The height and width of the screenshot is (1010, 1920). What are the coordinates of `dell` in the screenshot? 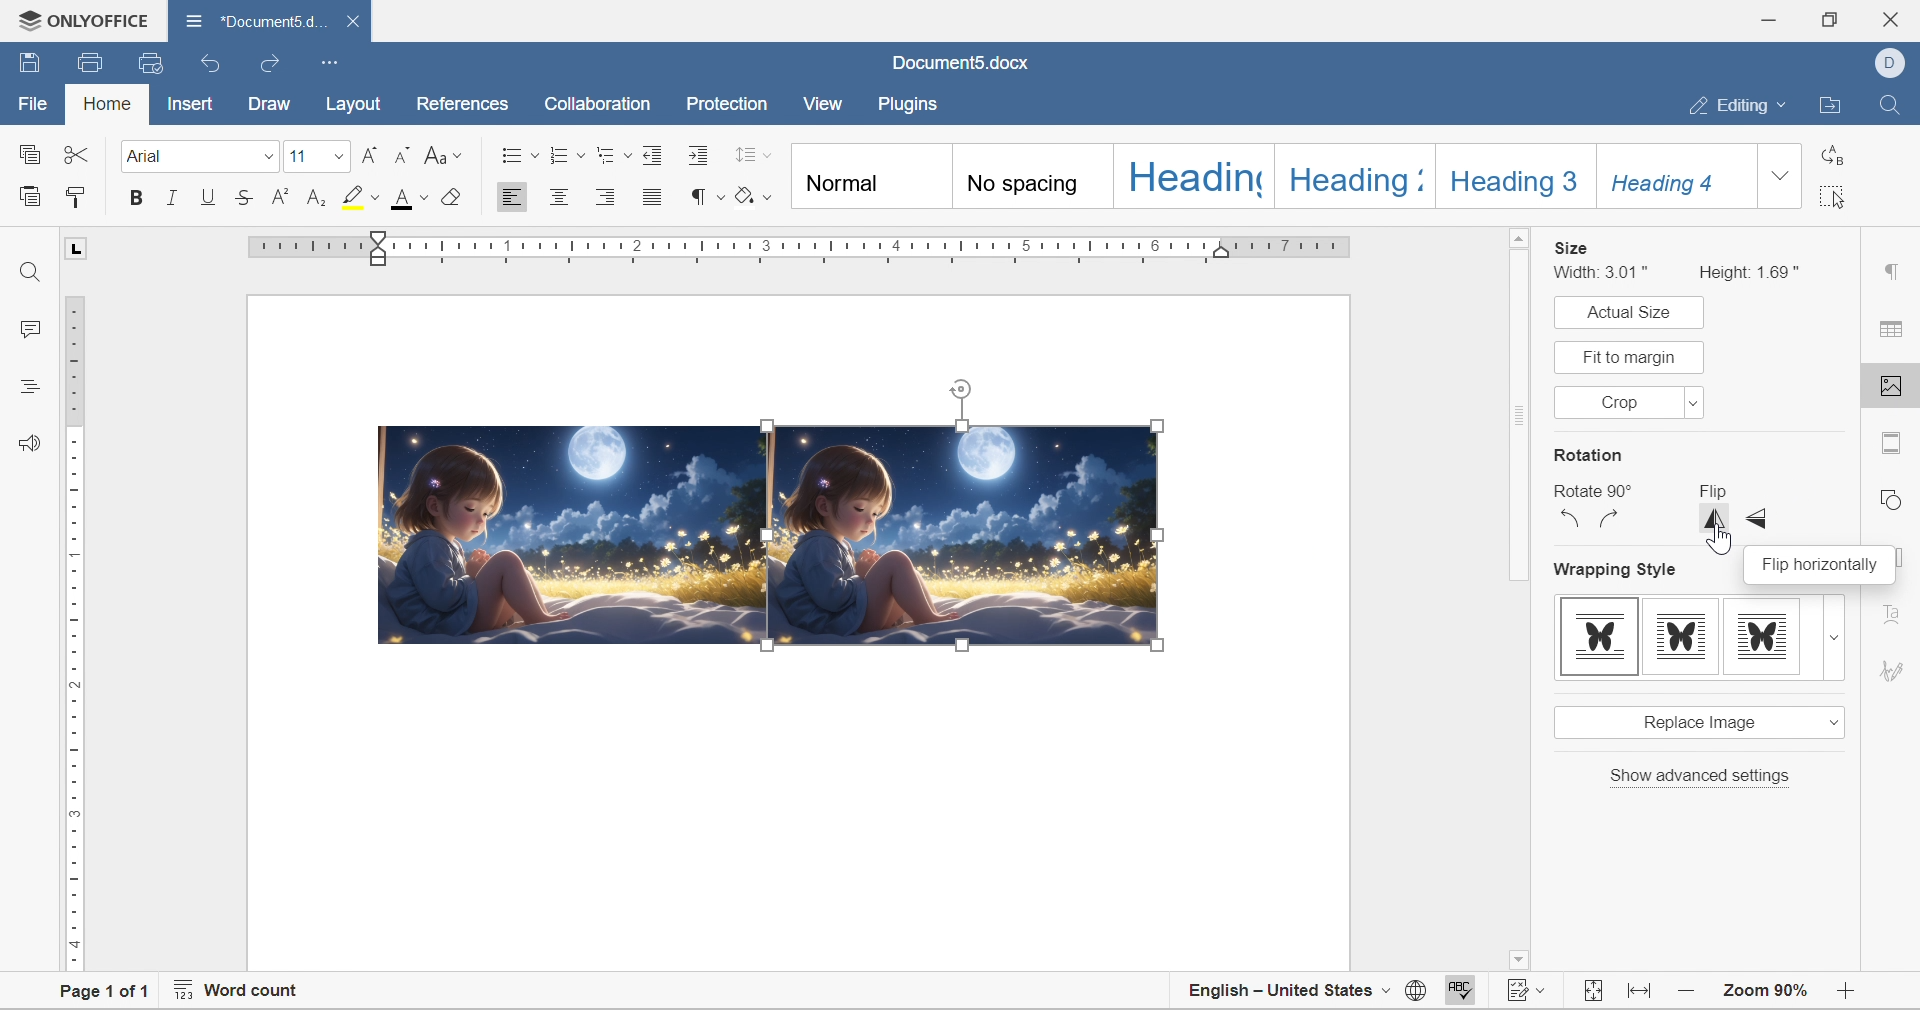 It's located at (1888, 61).